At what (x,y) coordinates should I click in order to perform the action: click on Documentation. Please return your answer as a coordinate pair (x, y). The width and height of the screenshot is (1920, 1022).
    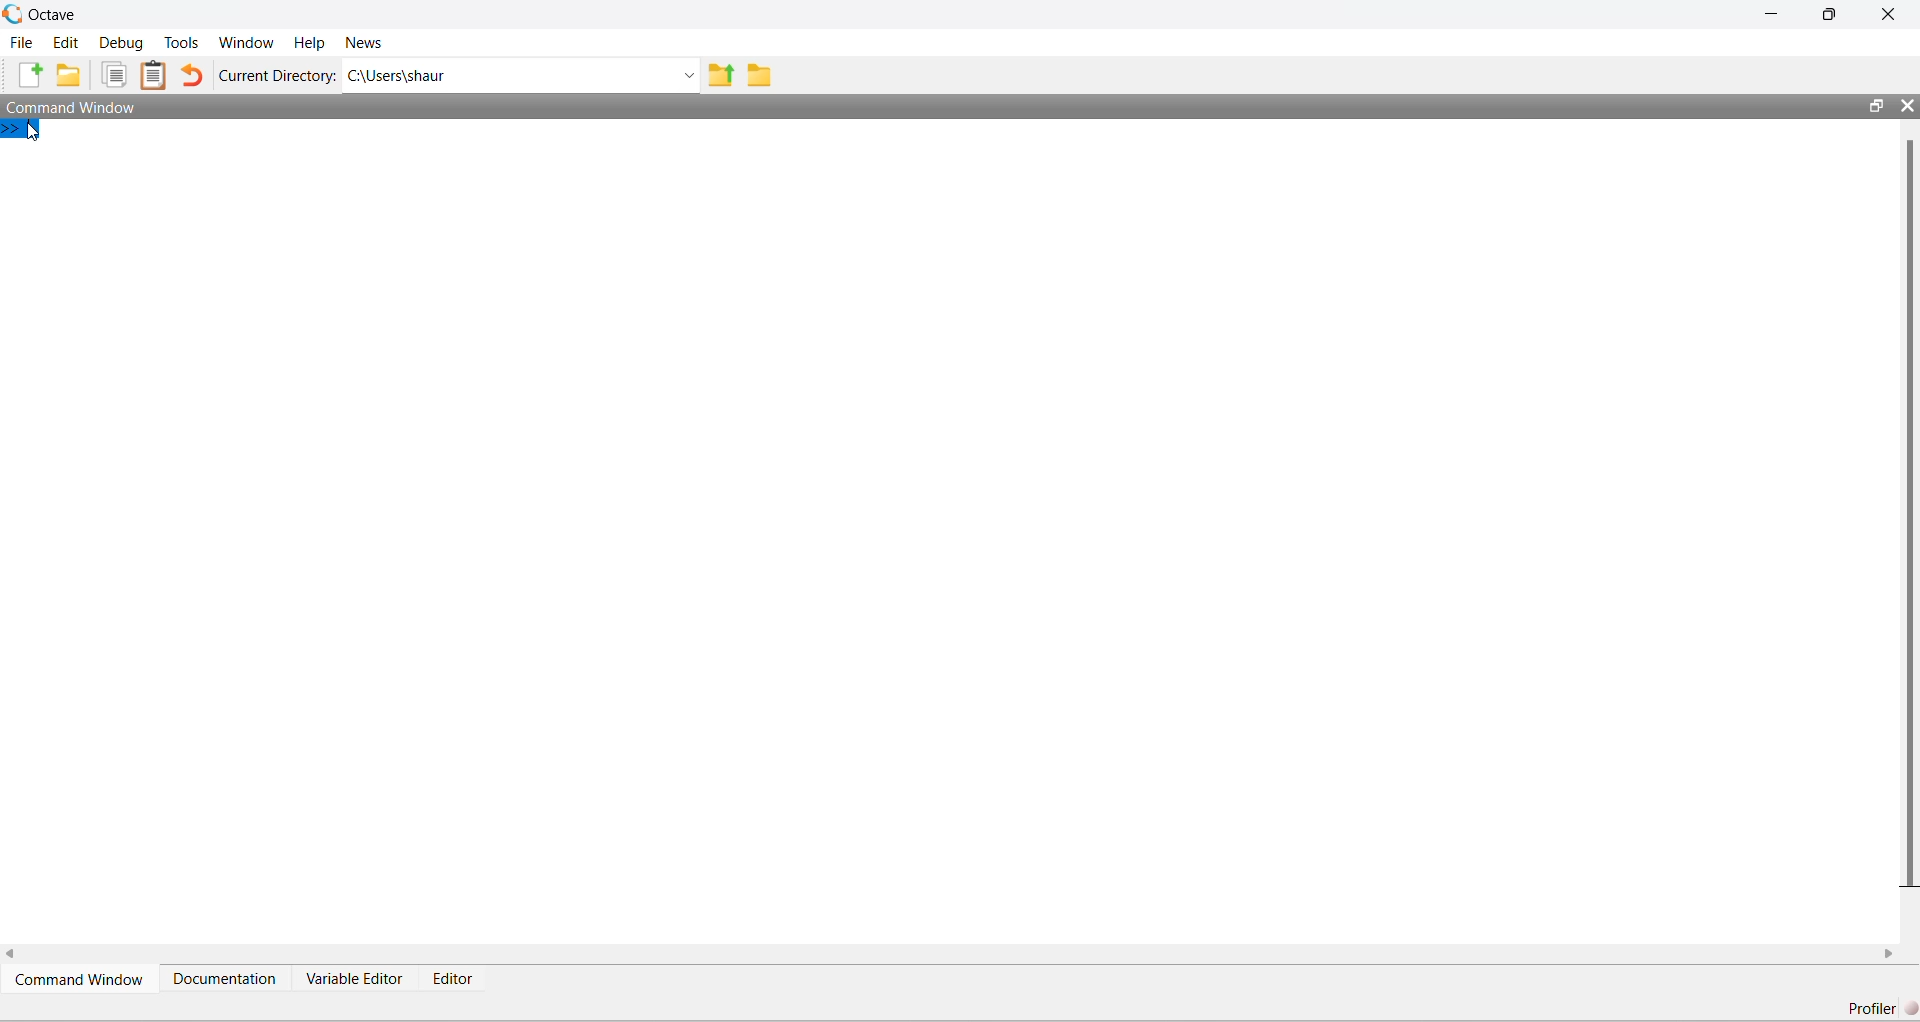
    Looking at the image, I should click on (225, 978).